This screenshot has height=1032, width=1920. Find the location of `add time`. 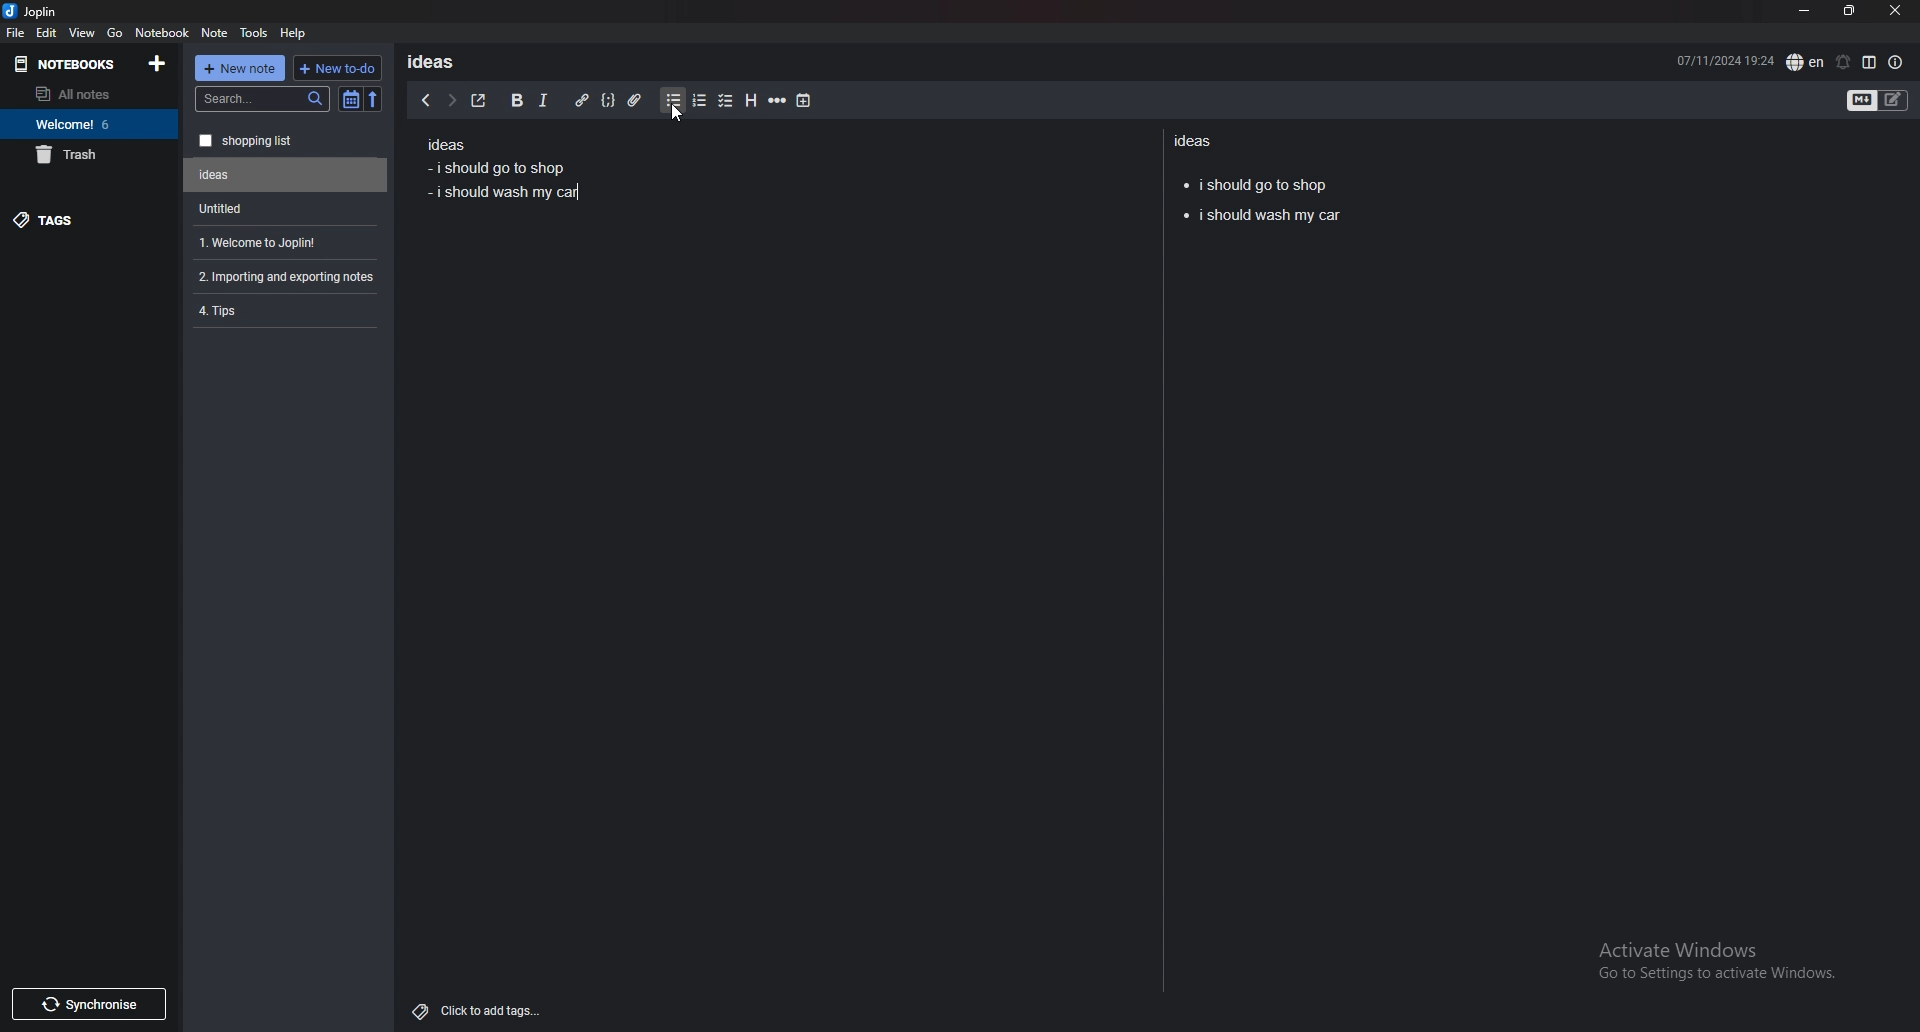

add time is located at coordinates (805, 100).